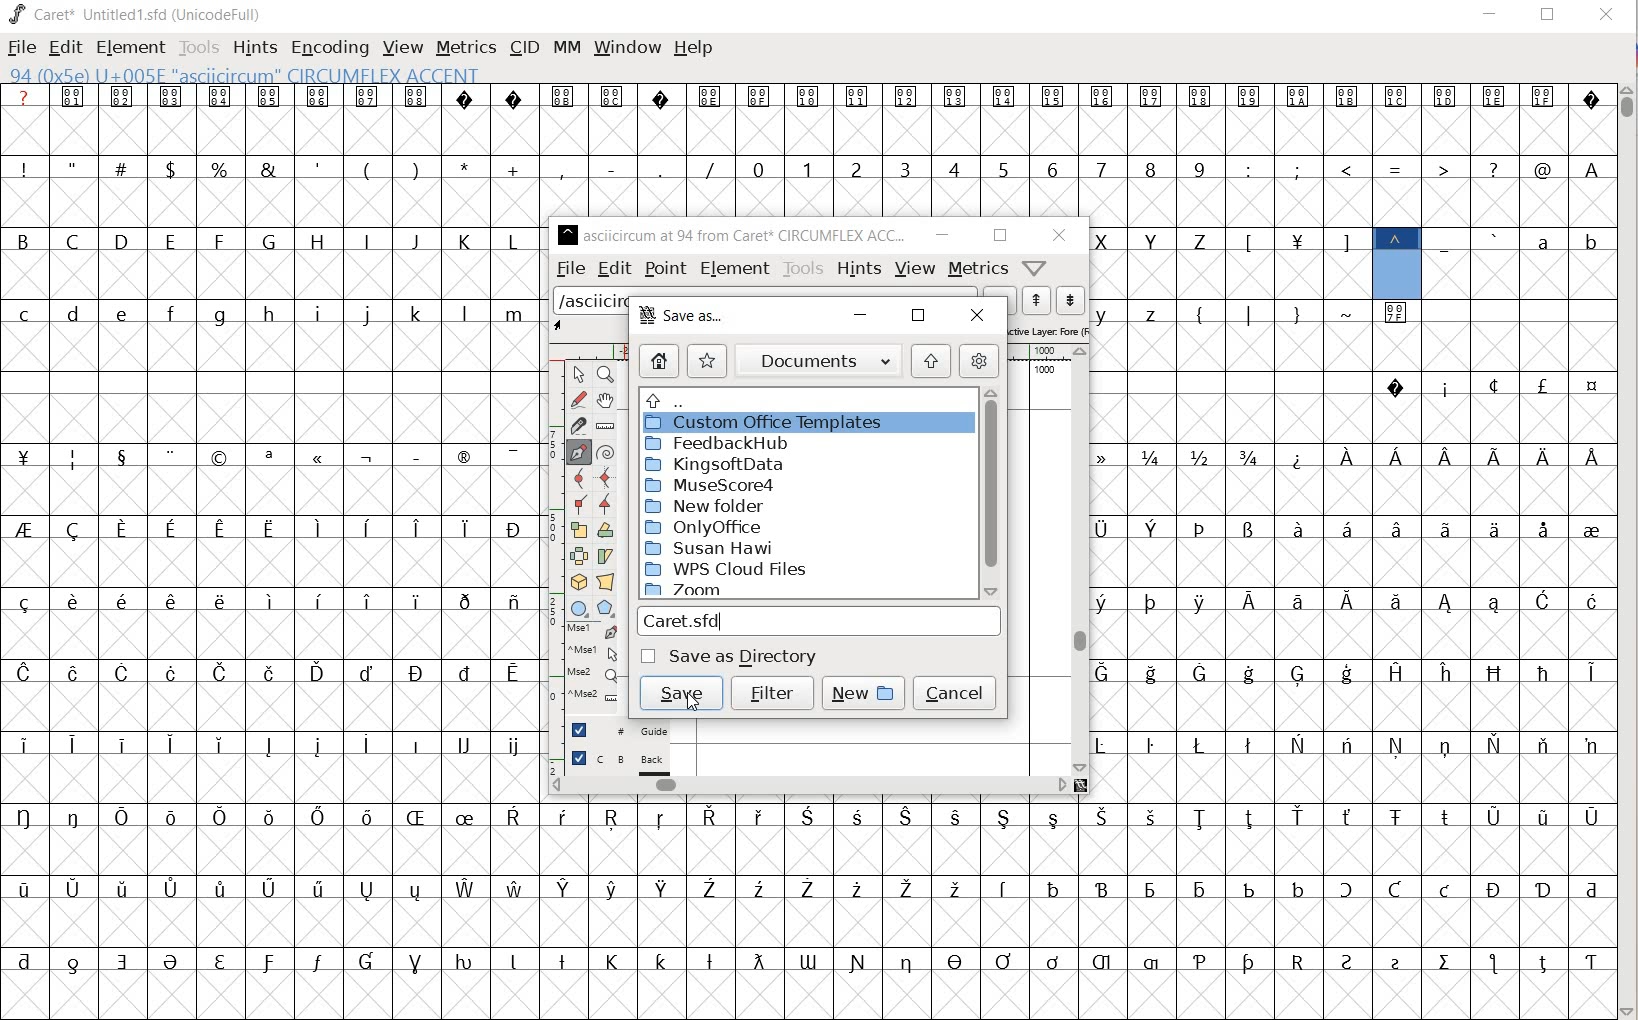 The image size is (1638, 1020). Describe the element at coordinates (138, 13) in the screenshot. I see `caret* untitled1.sfd (unicodefull)` at that location.